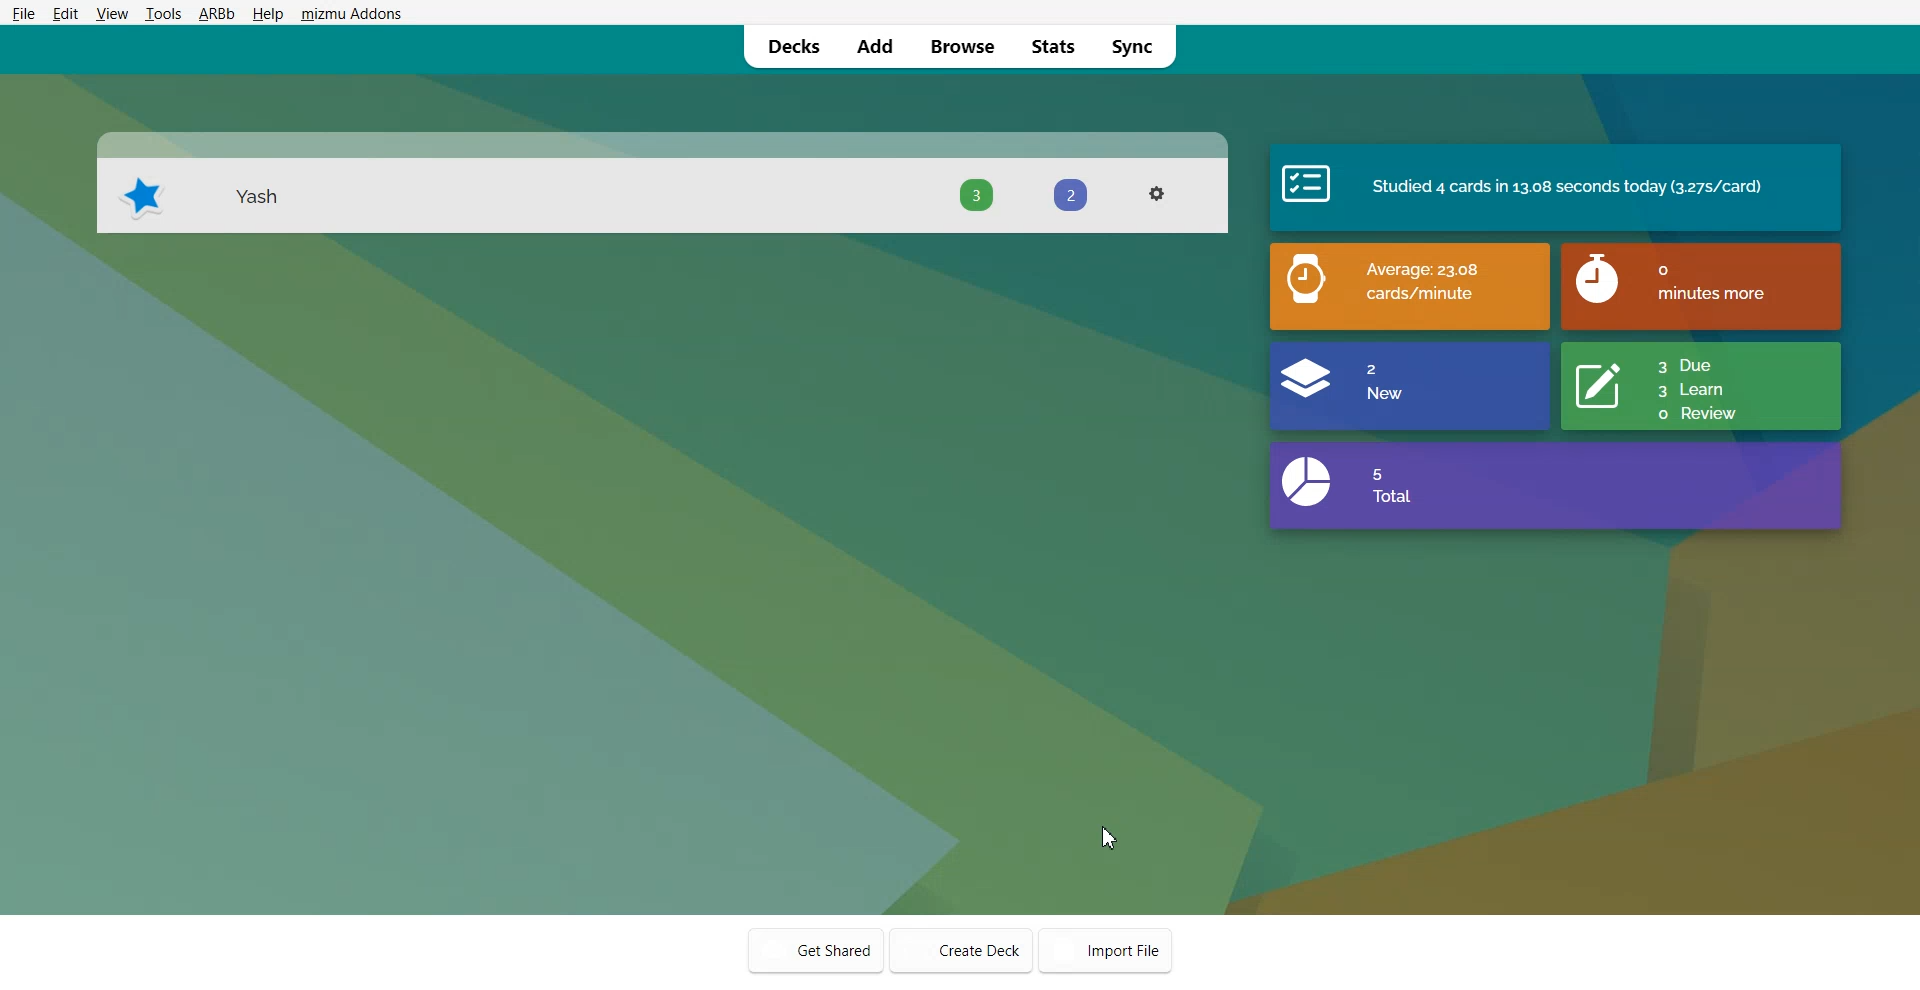  Describe the element at coordinates (1559, 488) in the screenshot. I see `5 total file` at that location.